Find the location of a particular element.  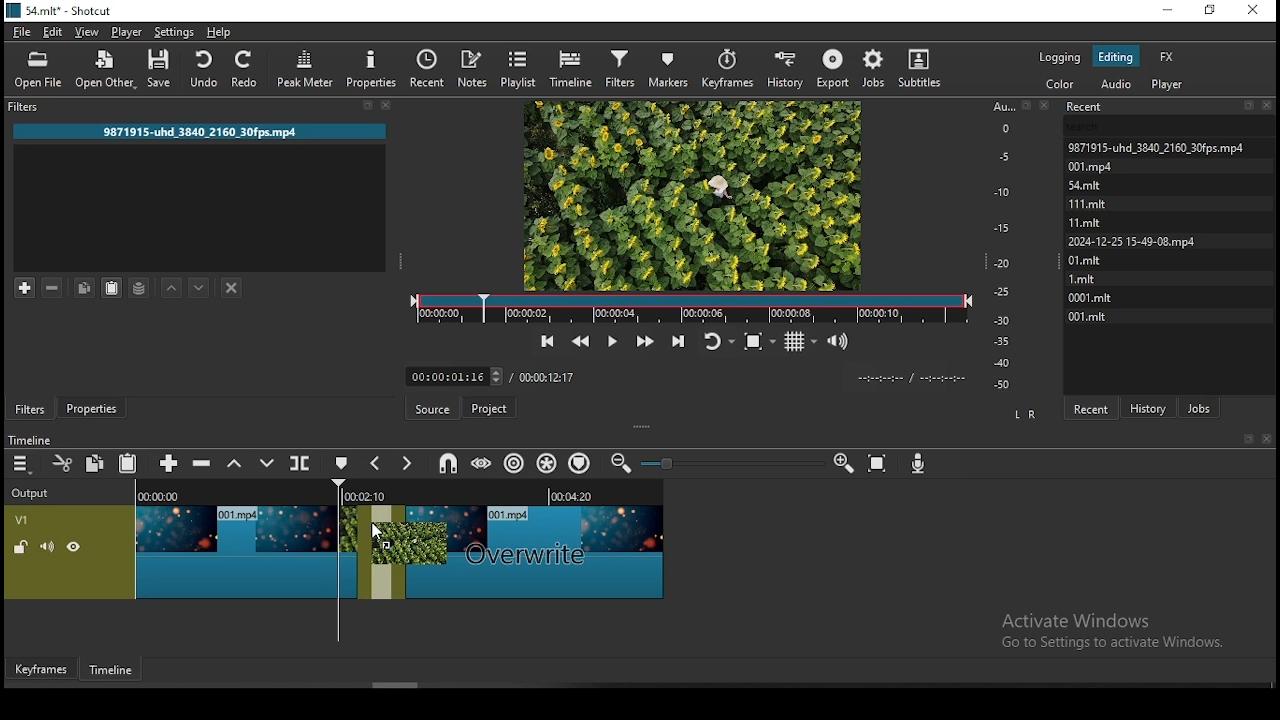

properties is located at coordinates (372, 68).